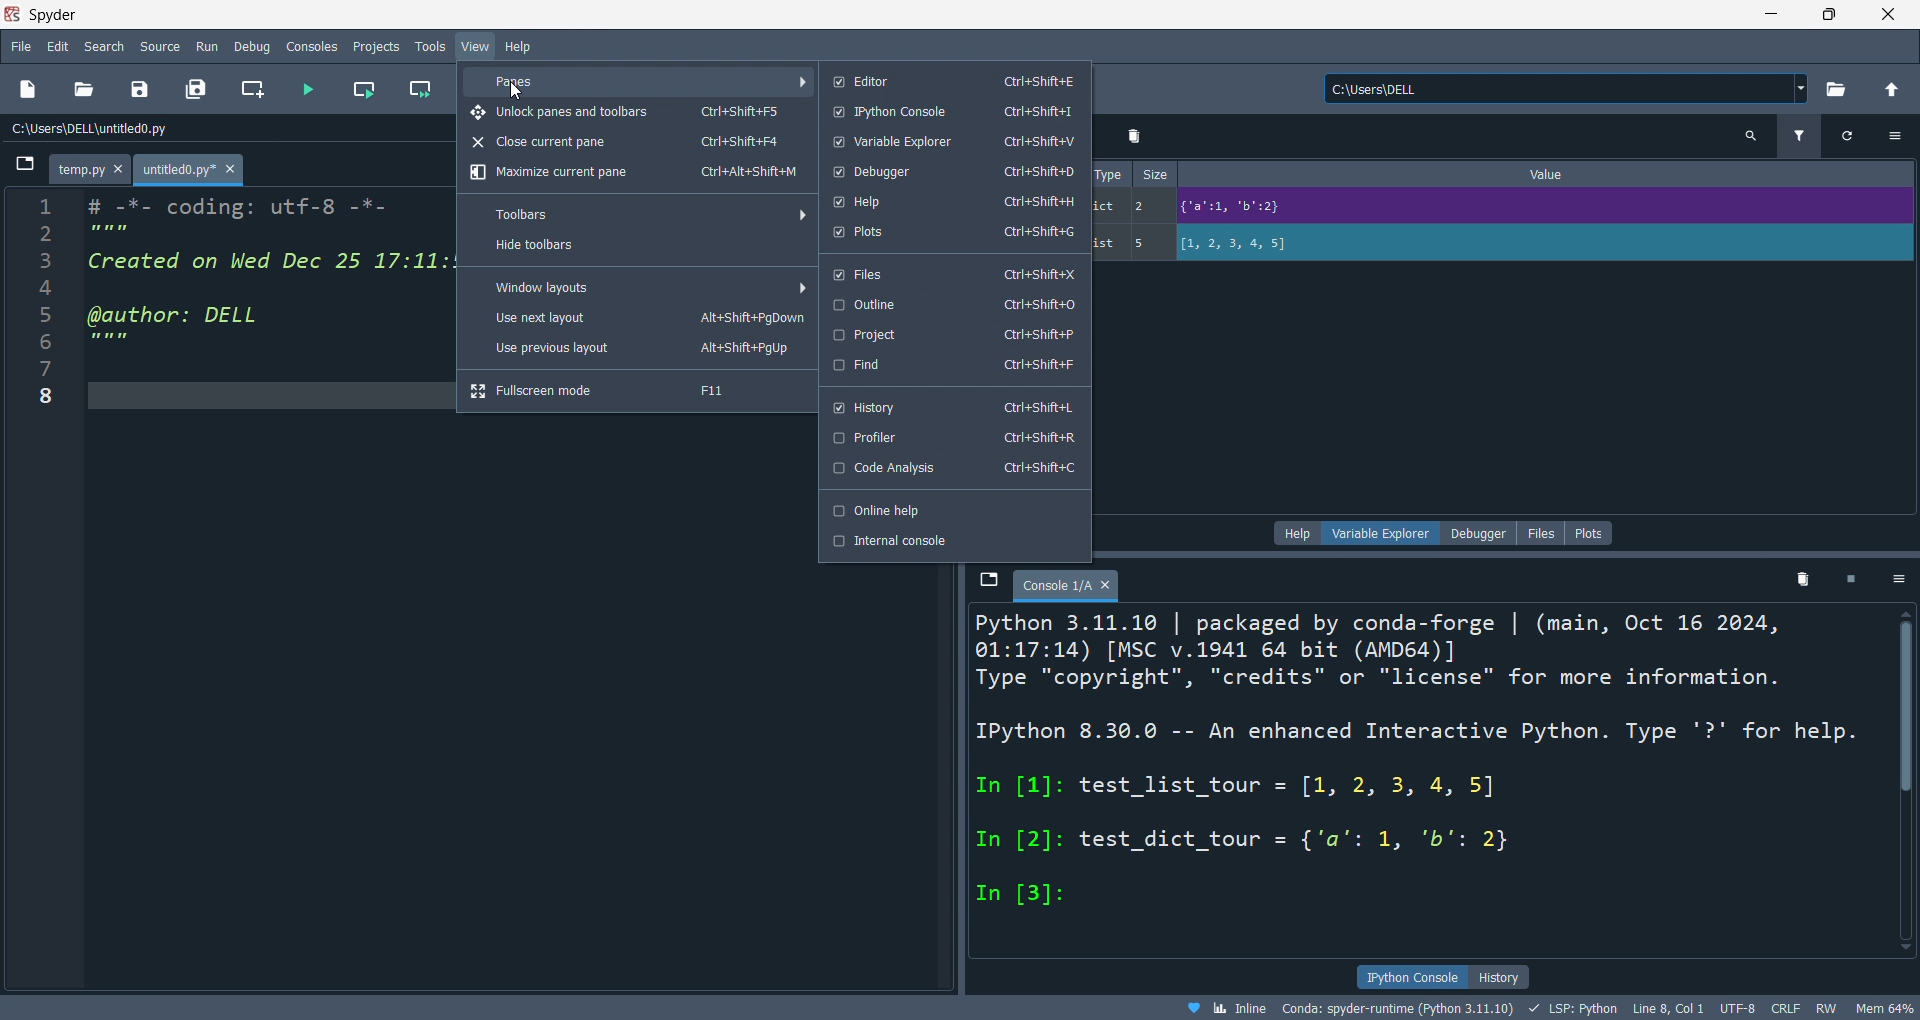 The height and width of the screenshot is (1020, 1920). What do you see at coordinates (951, 172) in the screenshot?
I see `debugger` at bounding box center [951, 172].